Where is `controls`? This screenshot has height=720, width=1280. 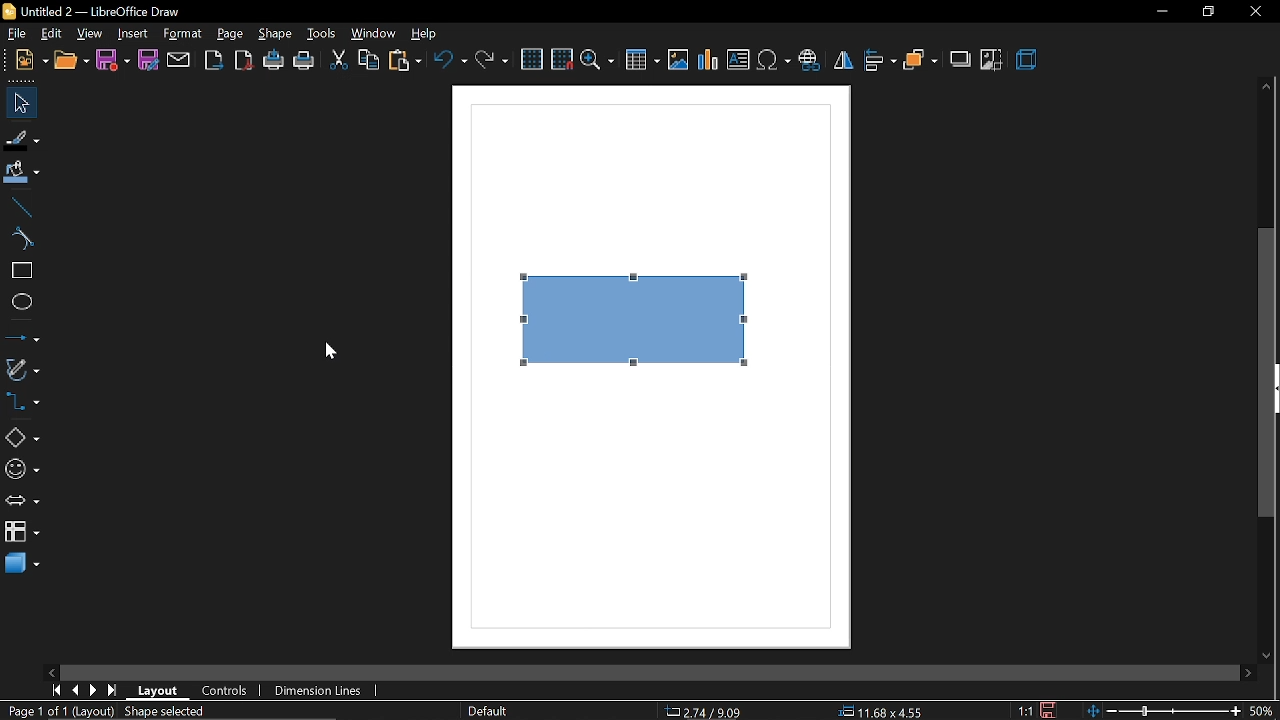
controls is located at coordinates (229, 691).